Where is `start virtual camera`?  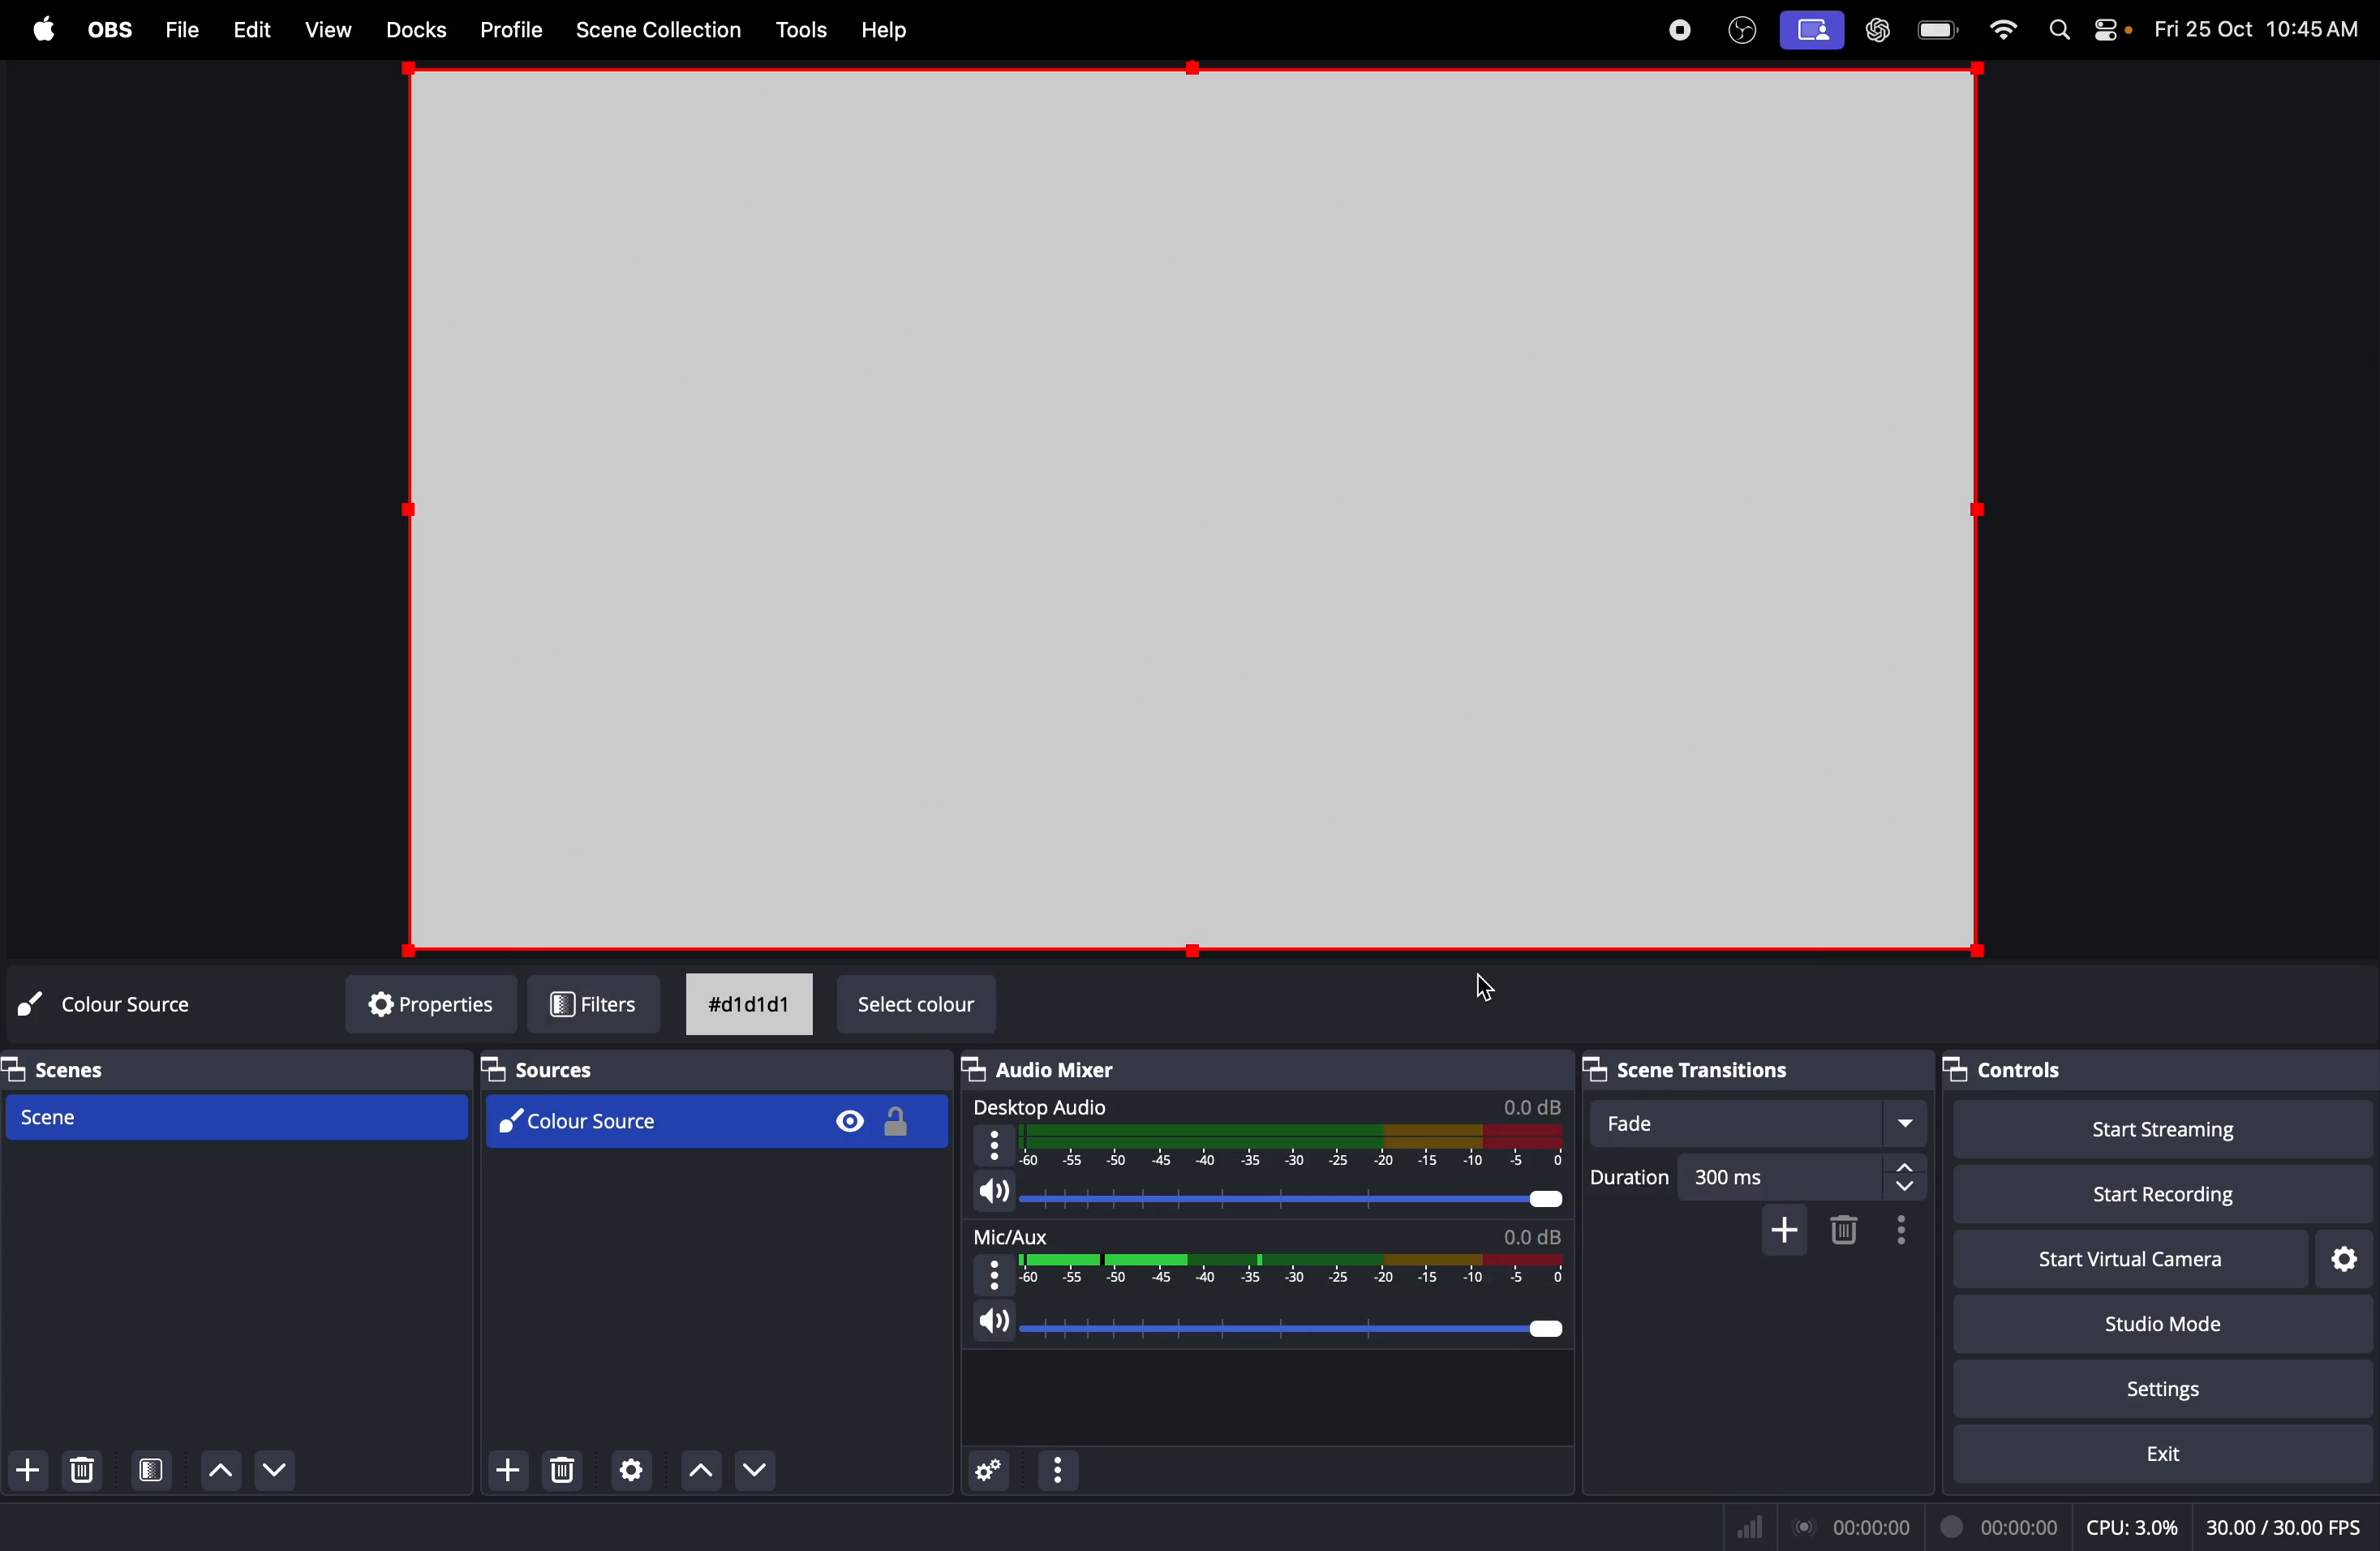 start virtual camera is located at coordinates (2000, 1259).